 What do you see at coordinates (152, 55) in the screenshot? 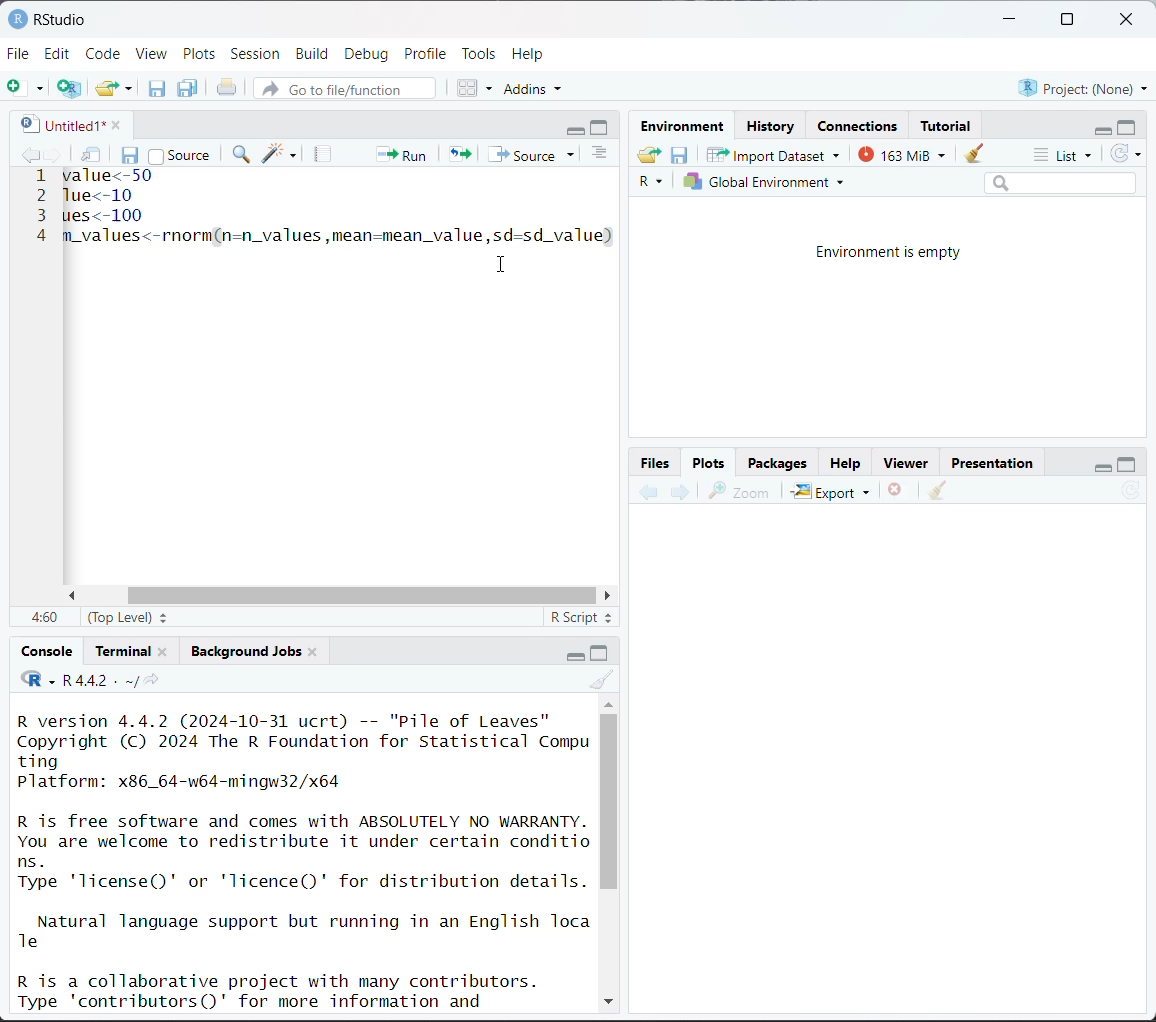
I see `View` at bounding box center [152, 55].